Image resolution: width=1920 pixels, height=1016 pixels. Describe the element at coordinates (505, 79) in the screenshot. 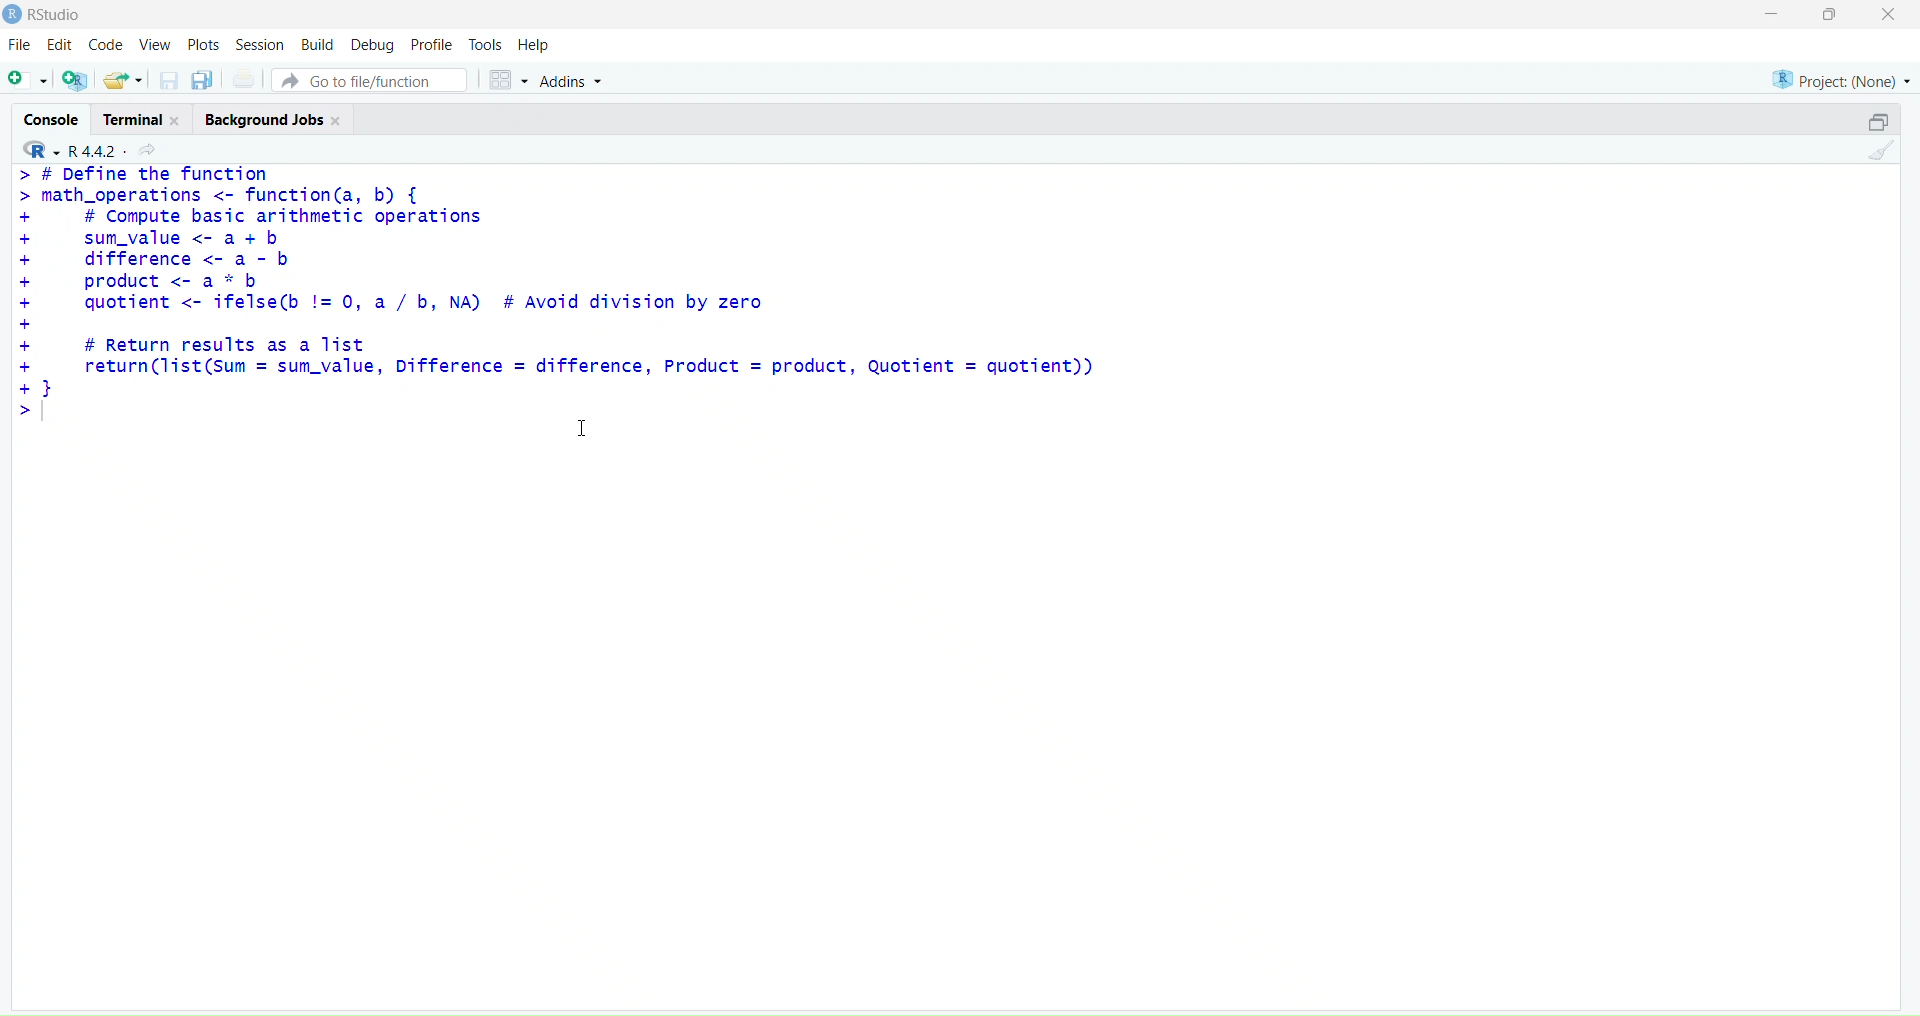

I see `Workspace panes` at that location.